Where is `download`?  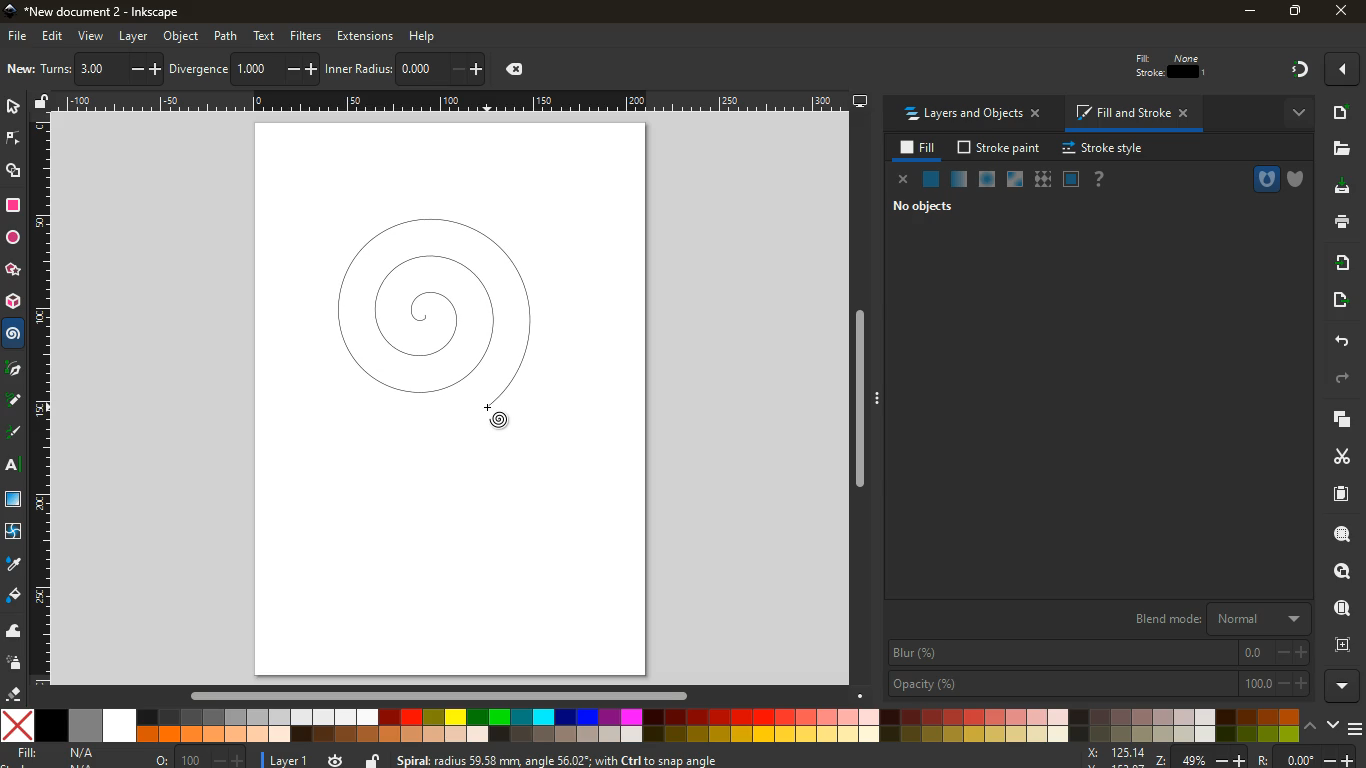 download is located at coordinates (1344, 189).